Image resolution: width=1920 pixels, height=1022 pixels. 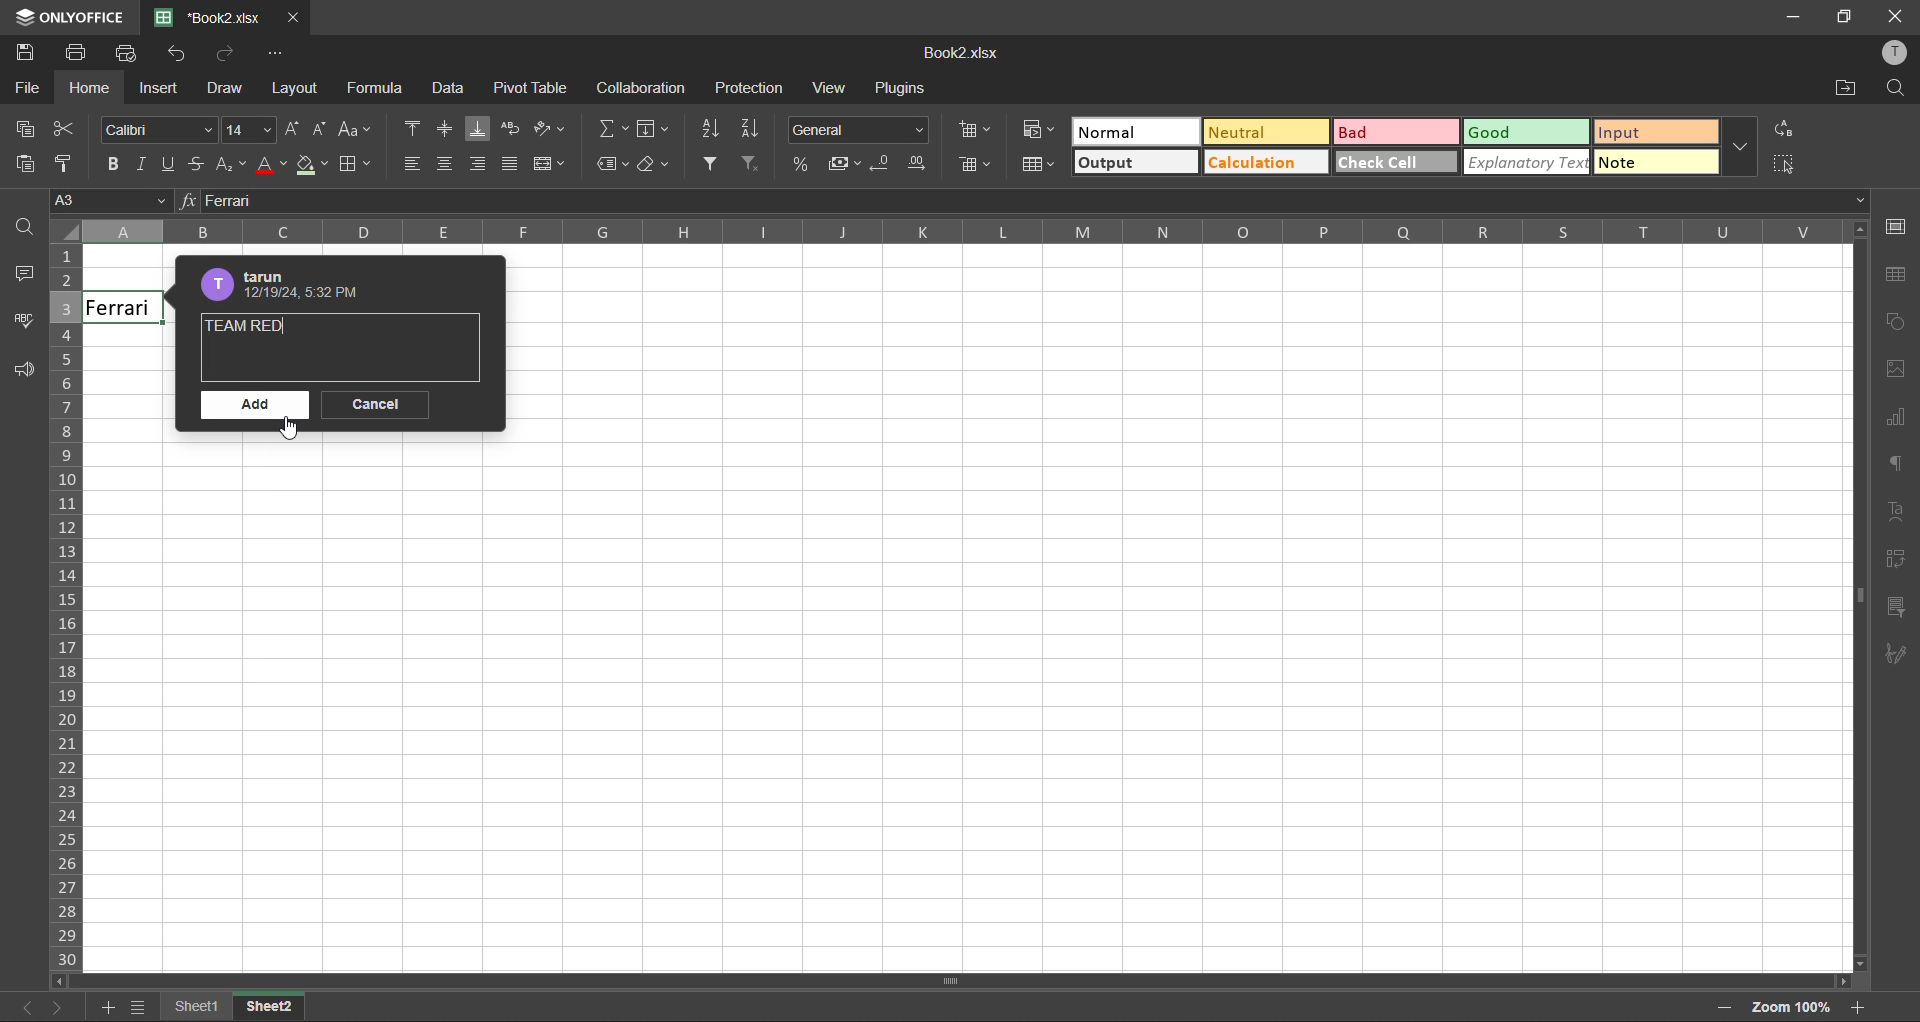 What do you see at coordinates (322, 130) in the screenshot?
I see `decrement size` at bounding box center [322, 130].